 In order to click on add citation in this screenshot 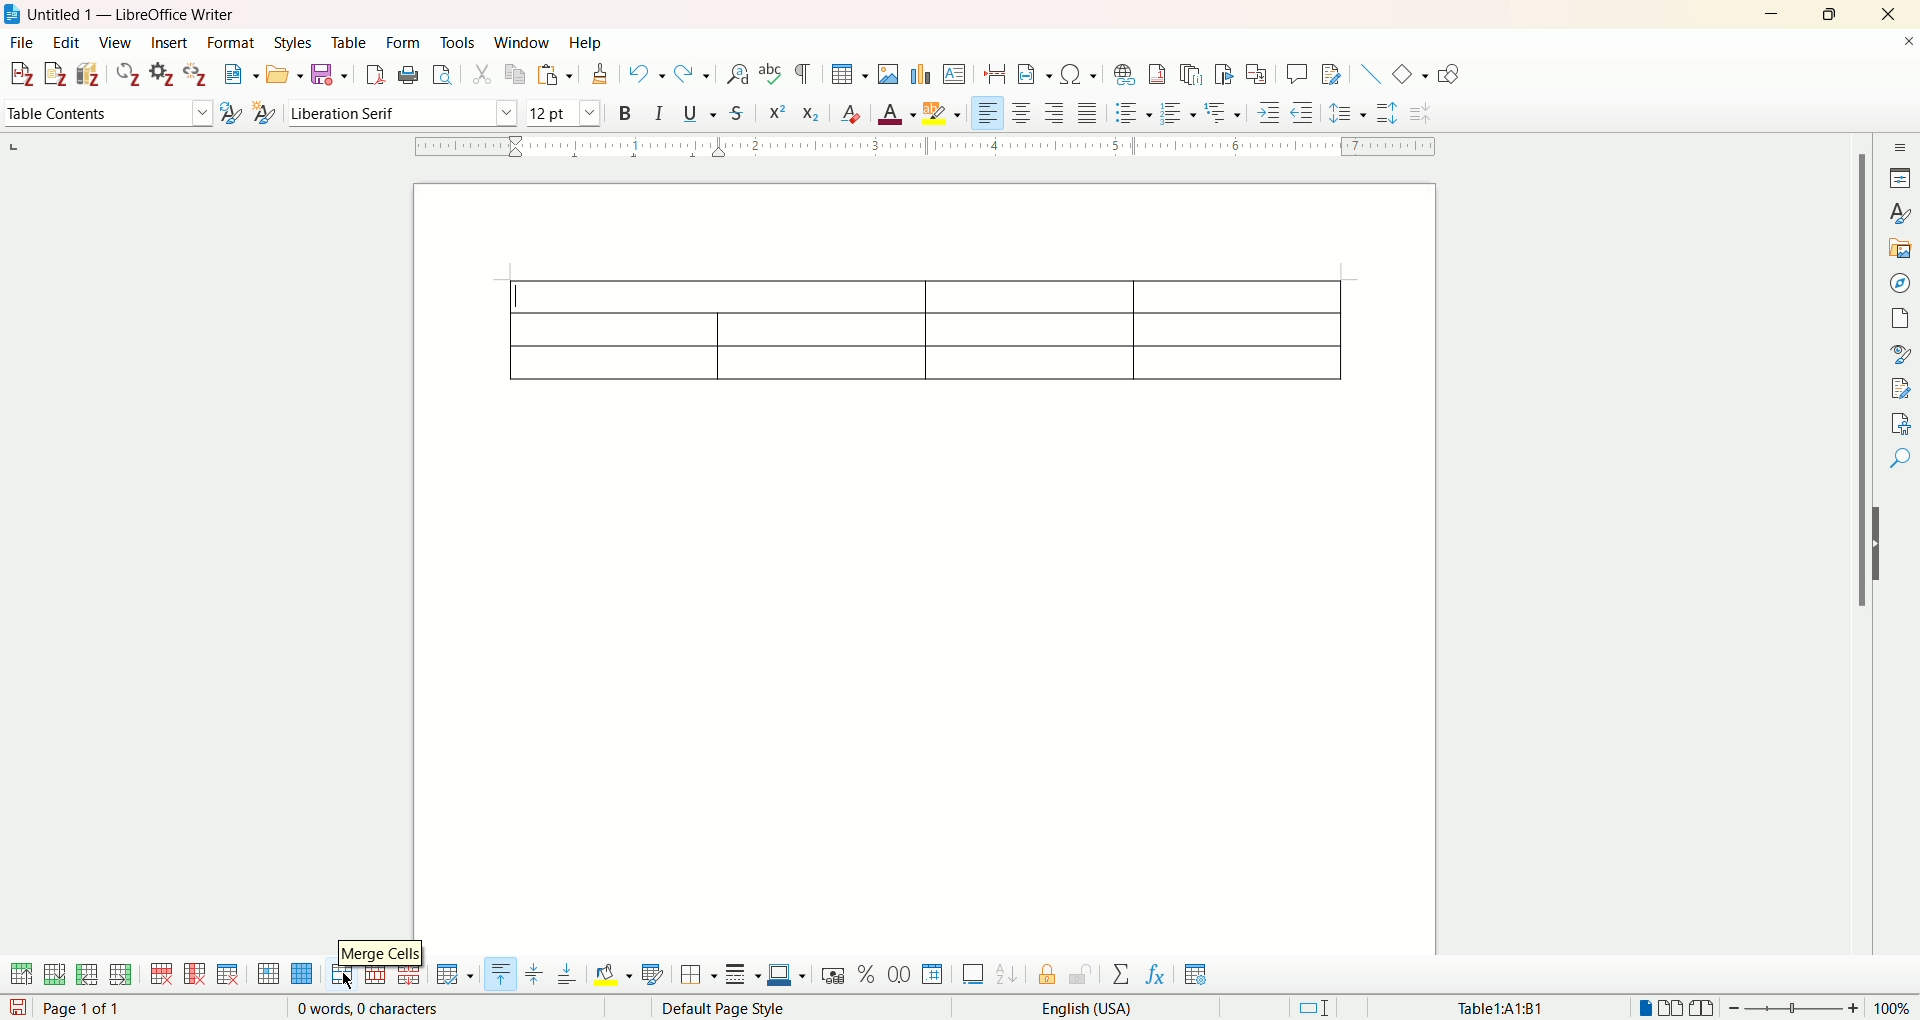, I will do `click(20, 76)`.